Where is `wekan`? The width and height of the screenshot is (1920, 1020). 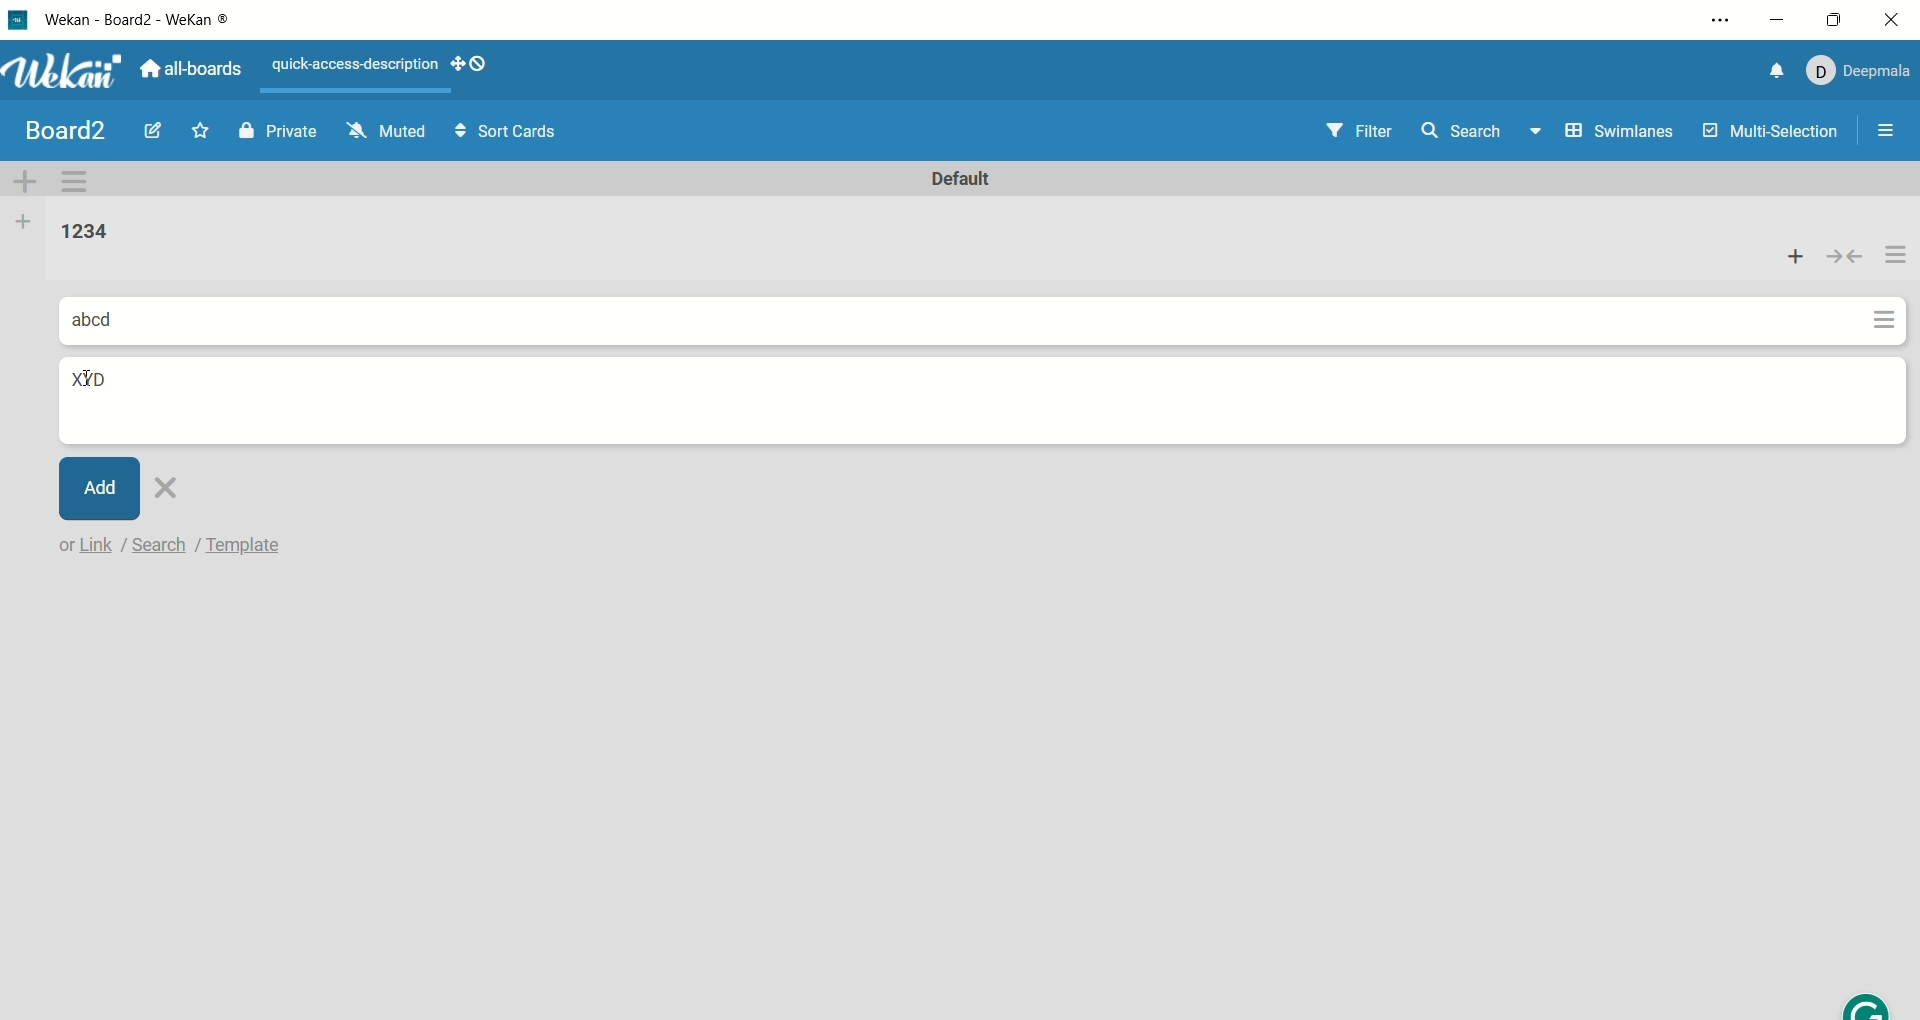 wekan is located at coordinates (68, 71).